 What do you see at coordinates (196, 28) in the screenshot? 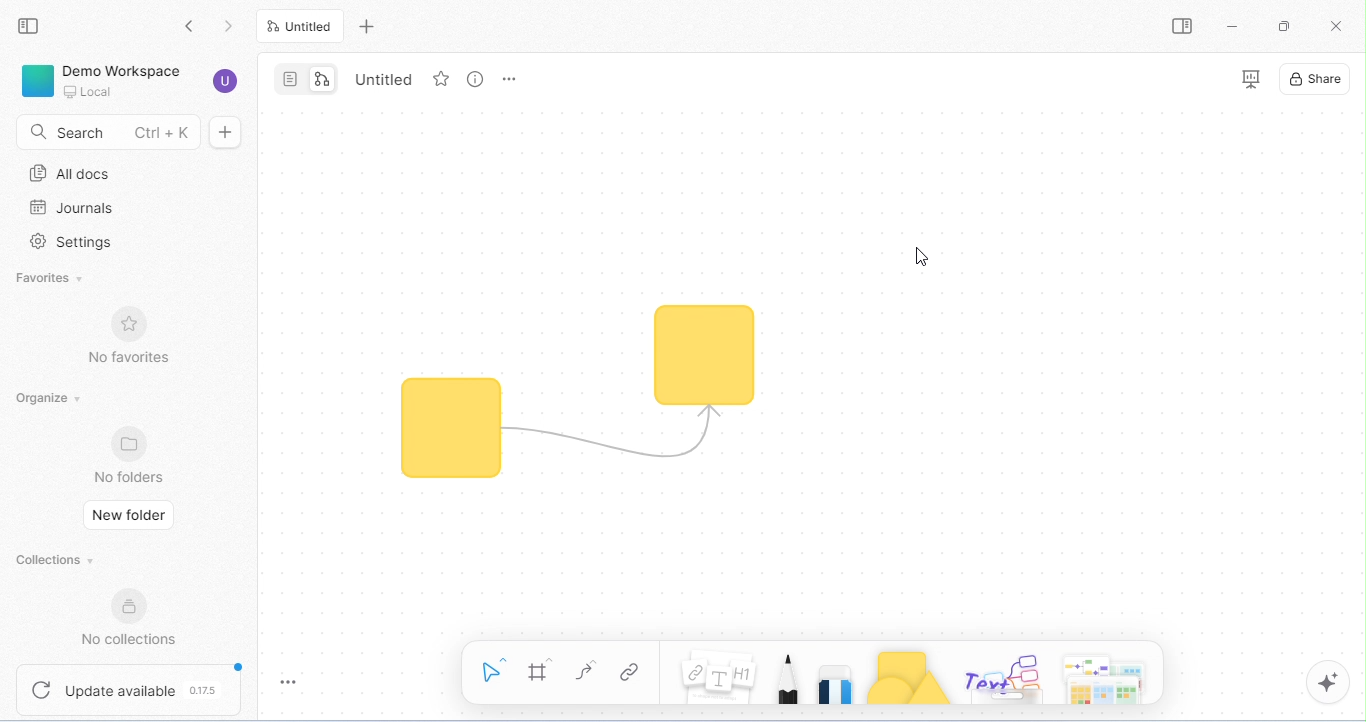
I see `go back` at bounding box center [196, 28].